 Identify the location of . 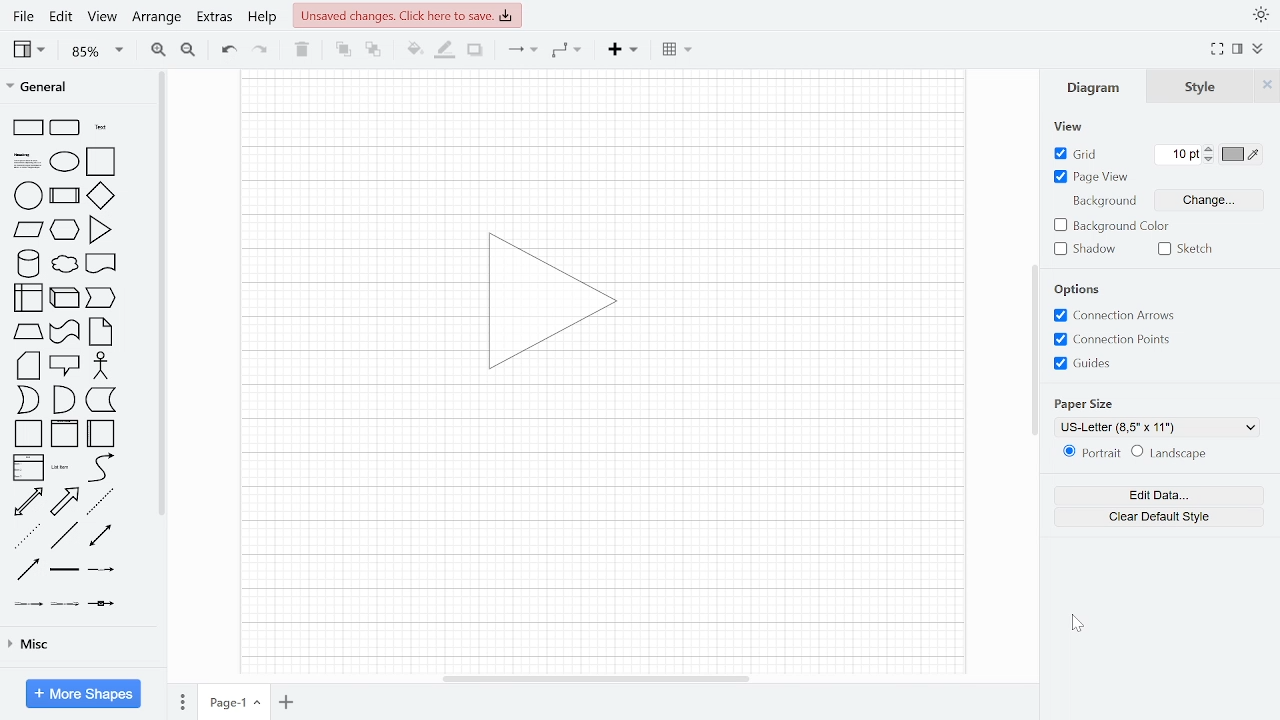
(1113, 340).